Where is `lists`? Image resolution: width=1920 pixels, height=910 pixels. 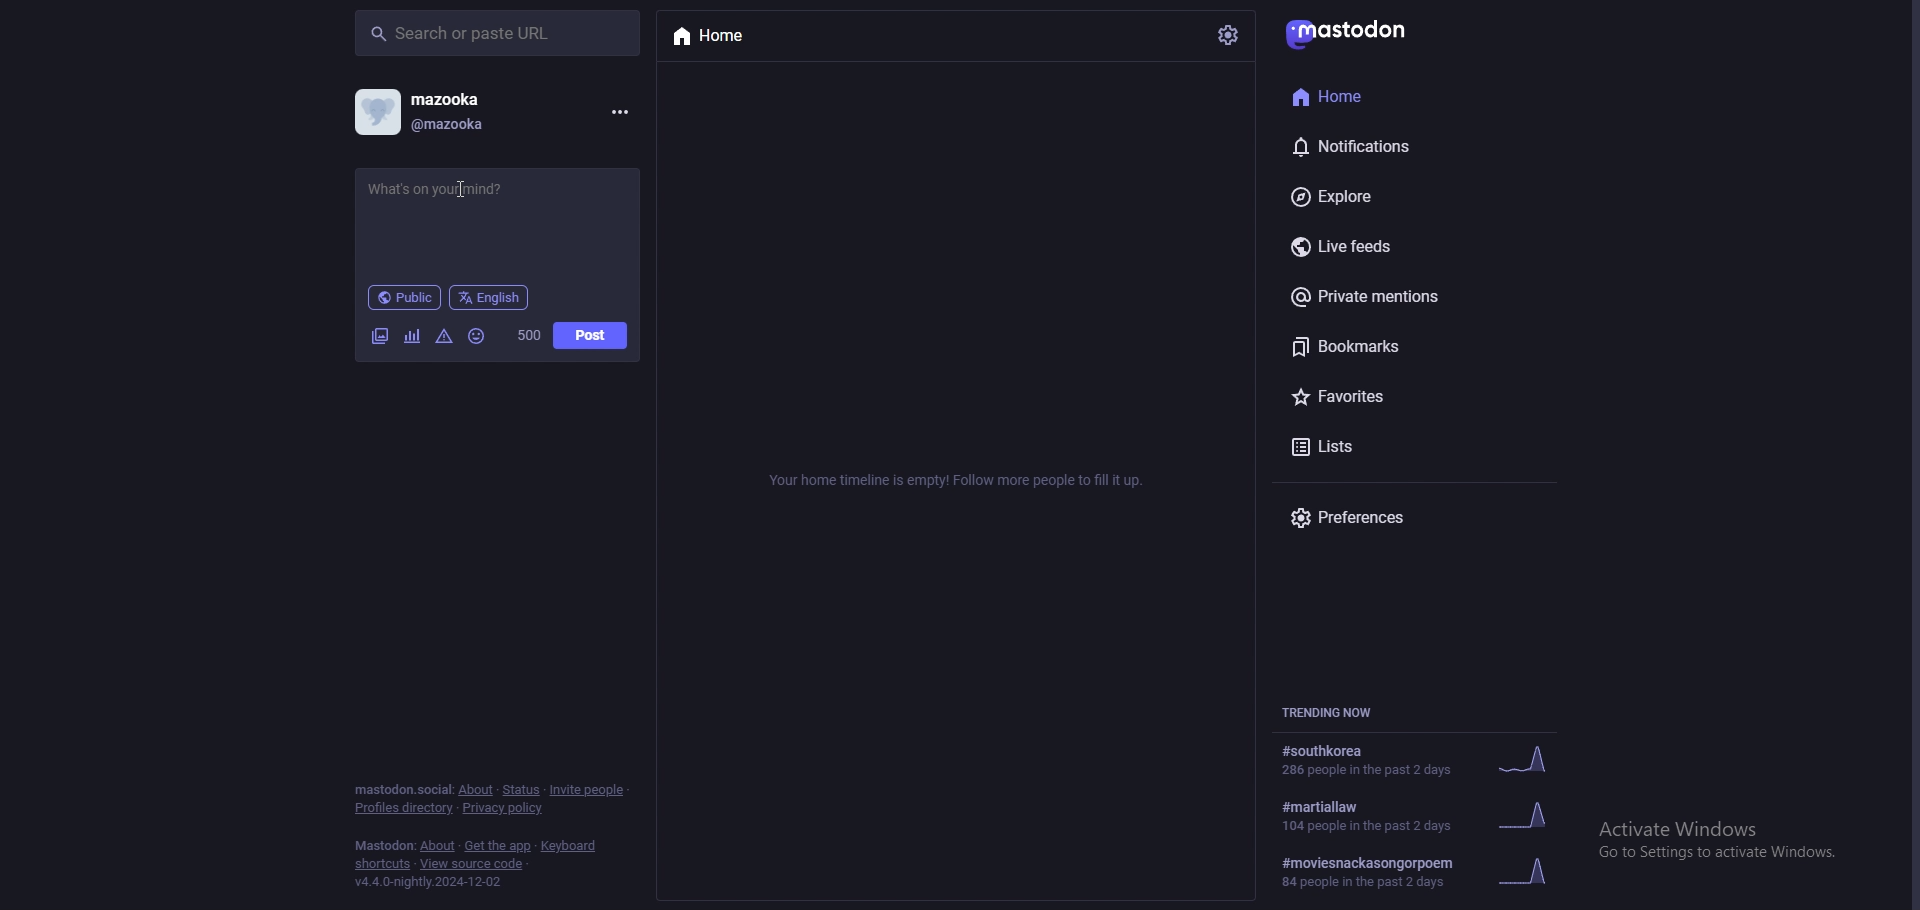 lists is located at coordinates (1403, 447).